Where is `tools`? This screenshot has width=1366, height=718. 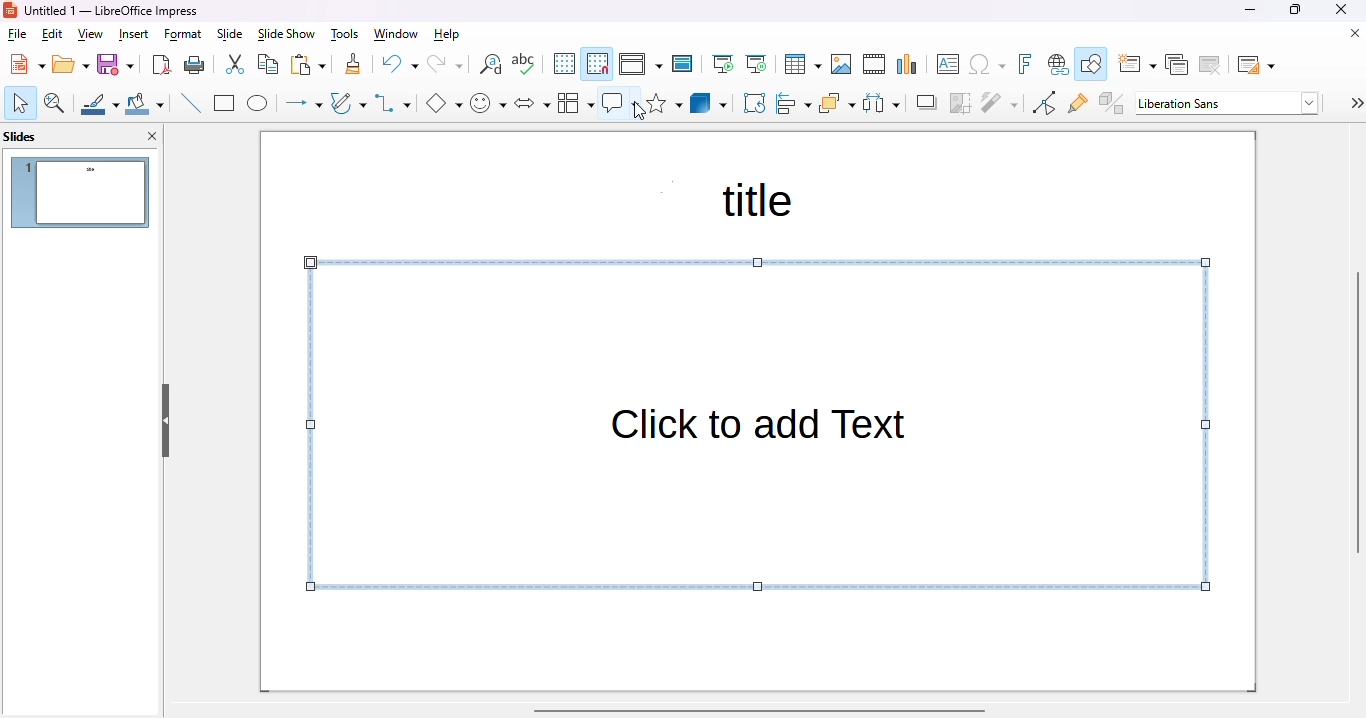 tools is located at coordinates (345, 35).